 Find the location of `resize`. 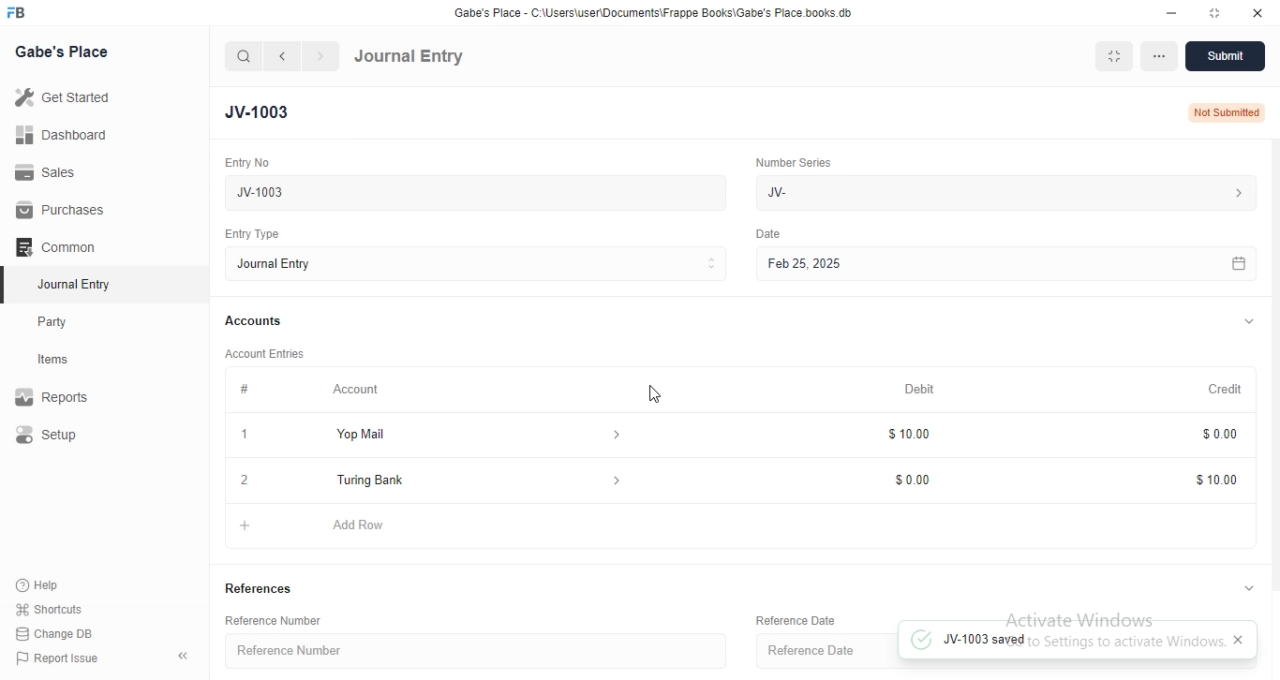

resize is located at coordinates (1211, 12).